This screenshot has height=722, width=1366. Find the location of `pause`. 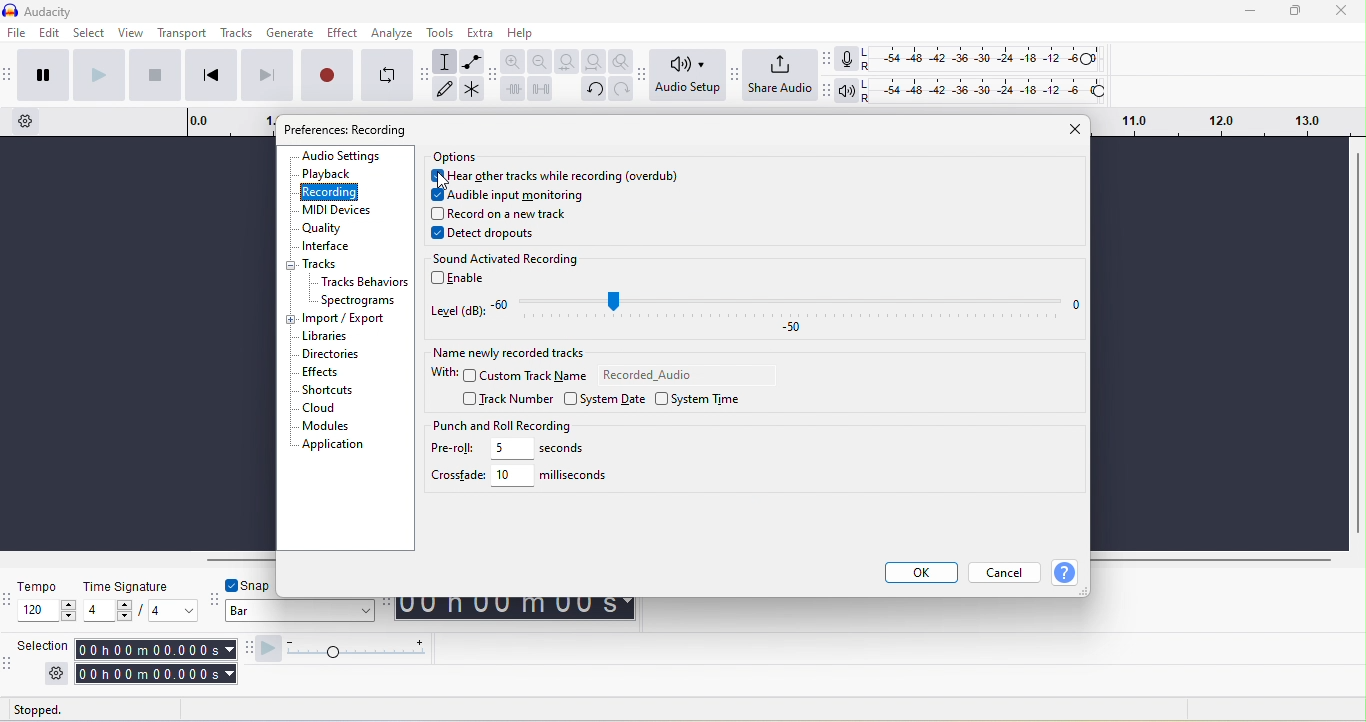

pause is located at coordinates (45, 75).